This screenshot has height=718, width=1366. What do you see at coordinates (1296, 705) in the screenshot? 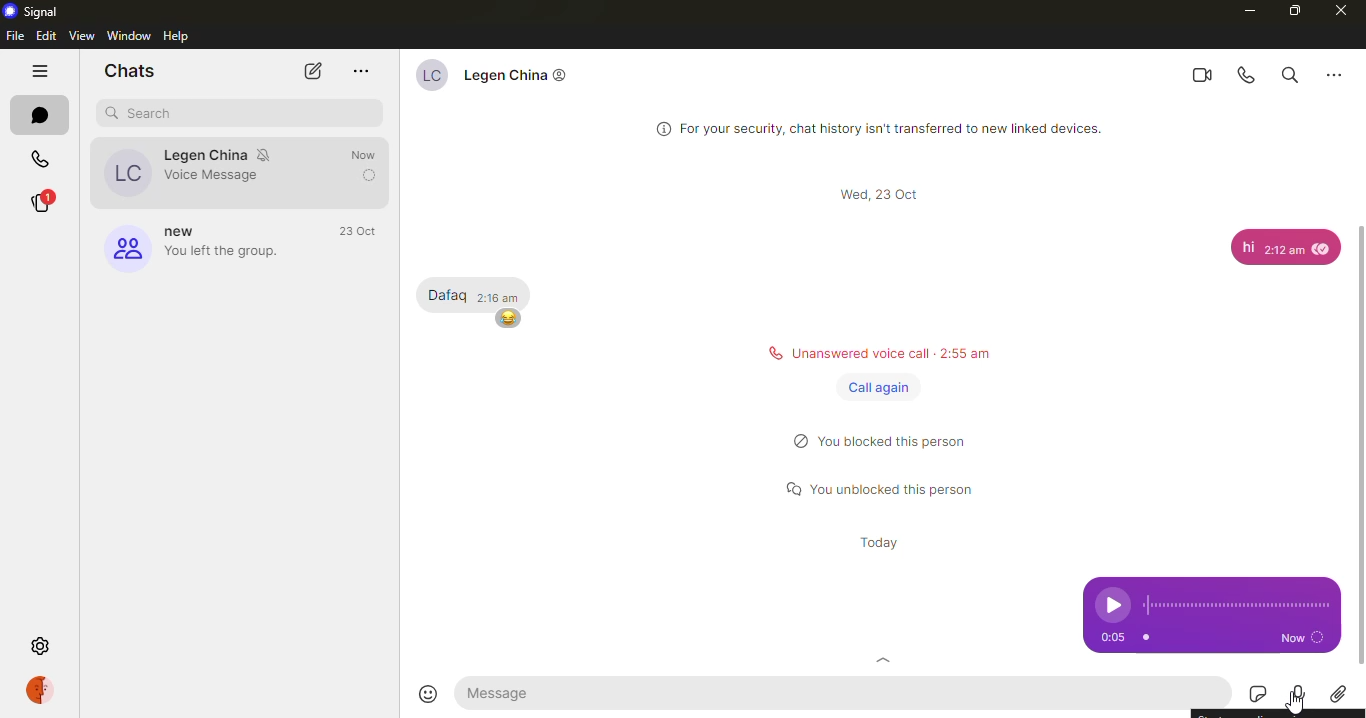
I see `cursor` at bounding box center [1296, 705].